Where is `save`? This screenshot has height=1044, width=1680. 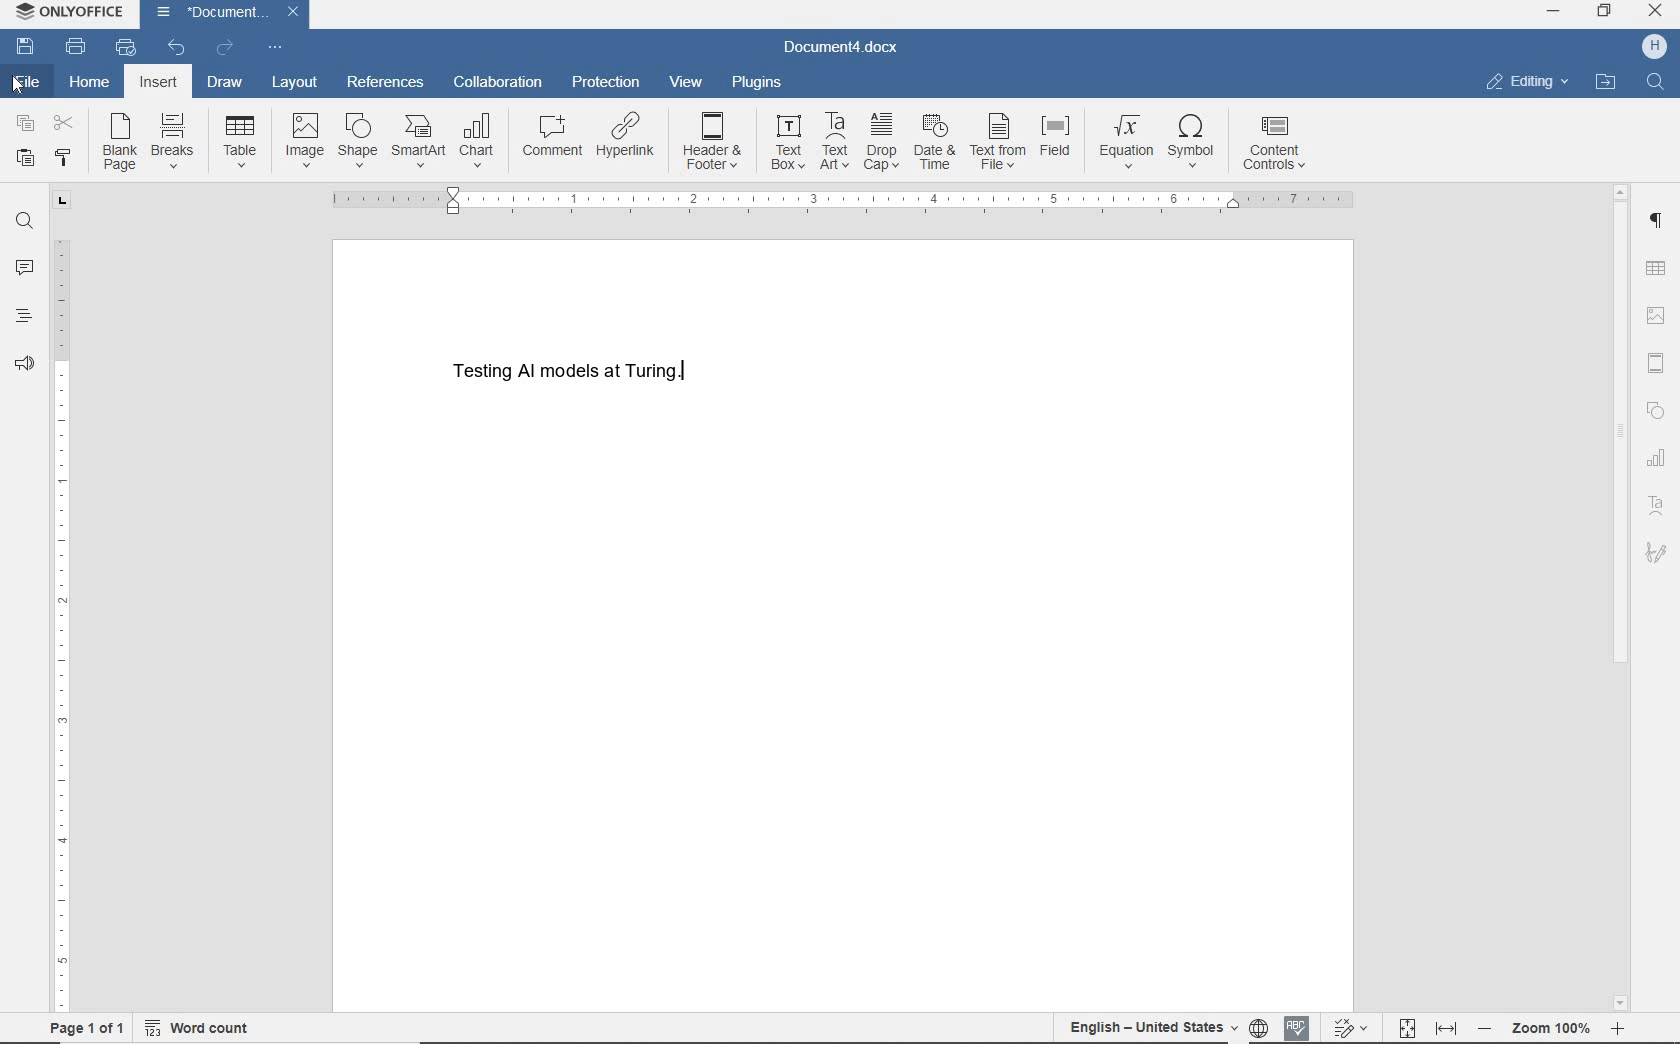 save is located at coordinates (23, 48).